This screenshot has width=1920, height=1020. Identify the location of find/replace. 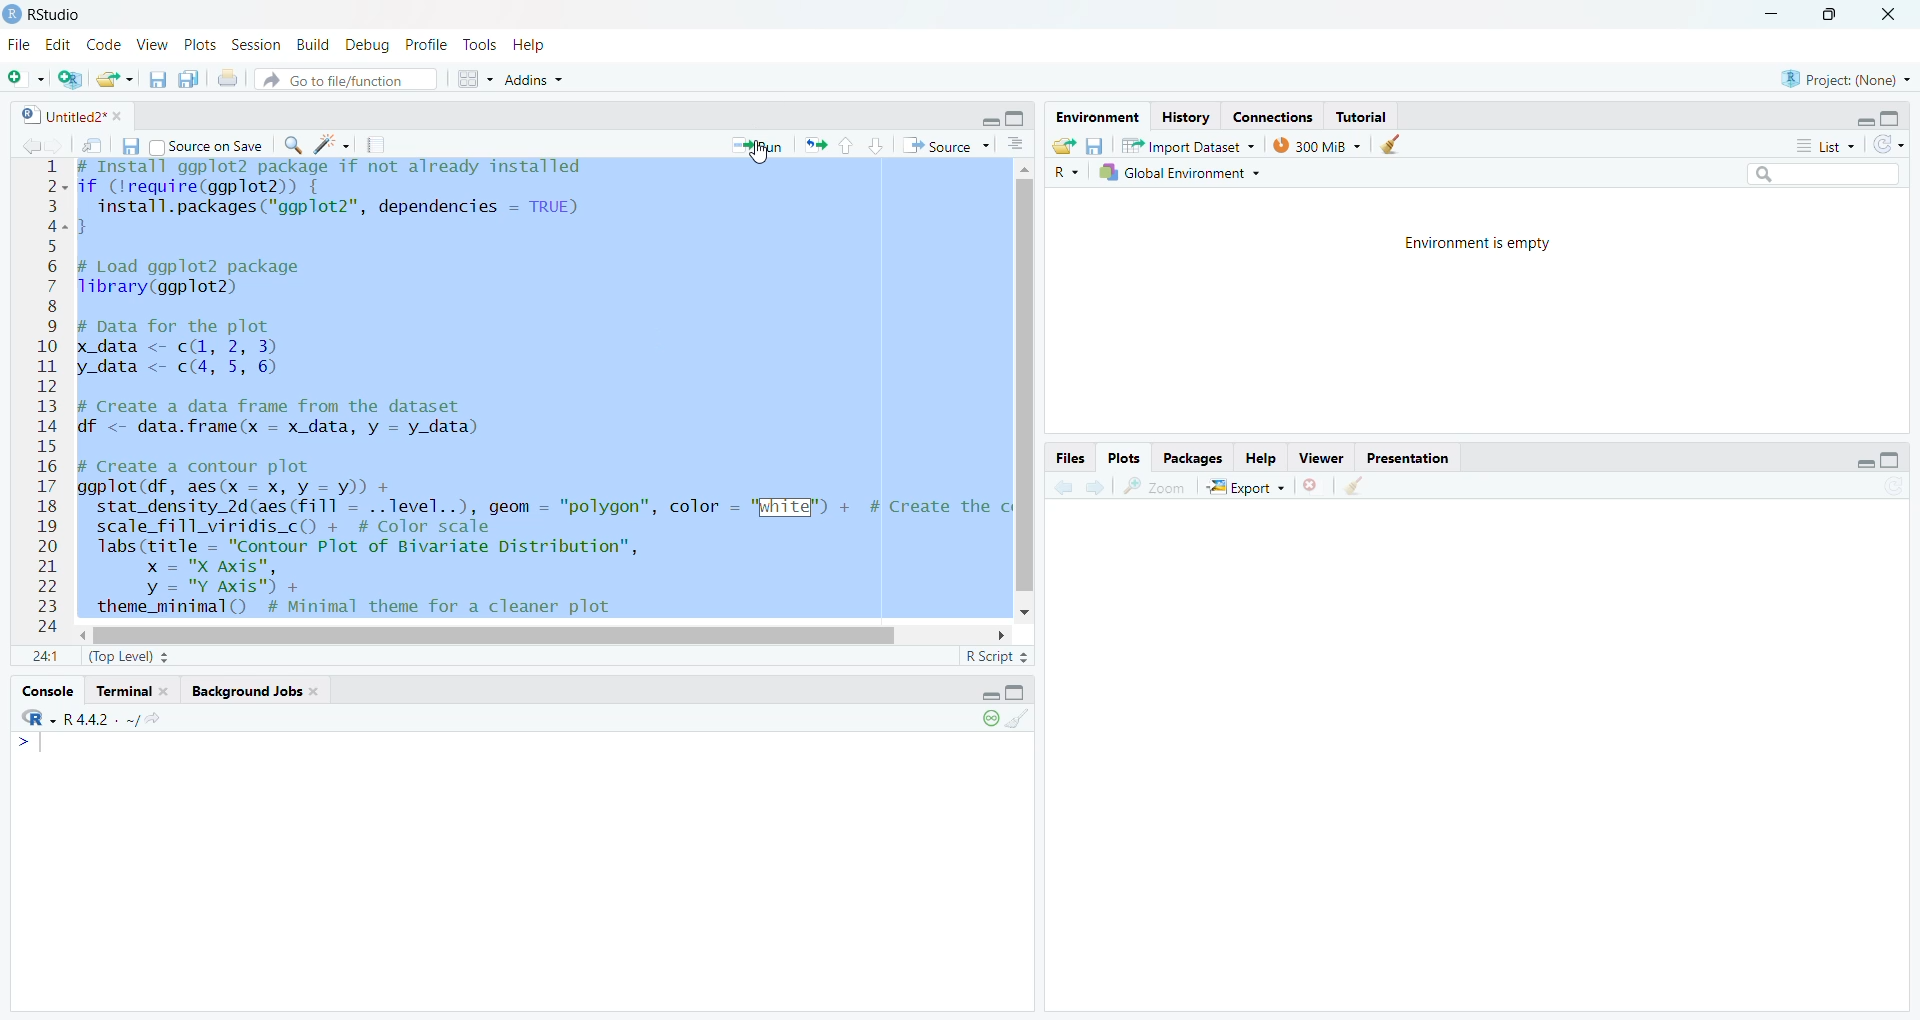
(290, 146).